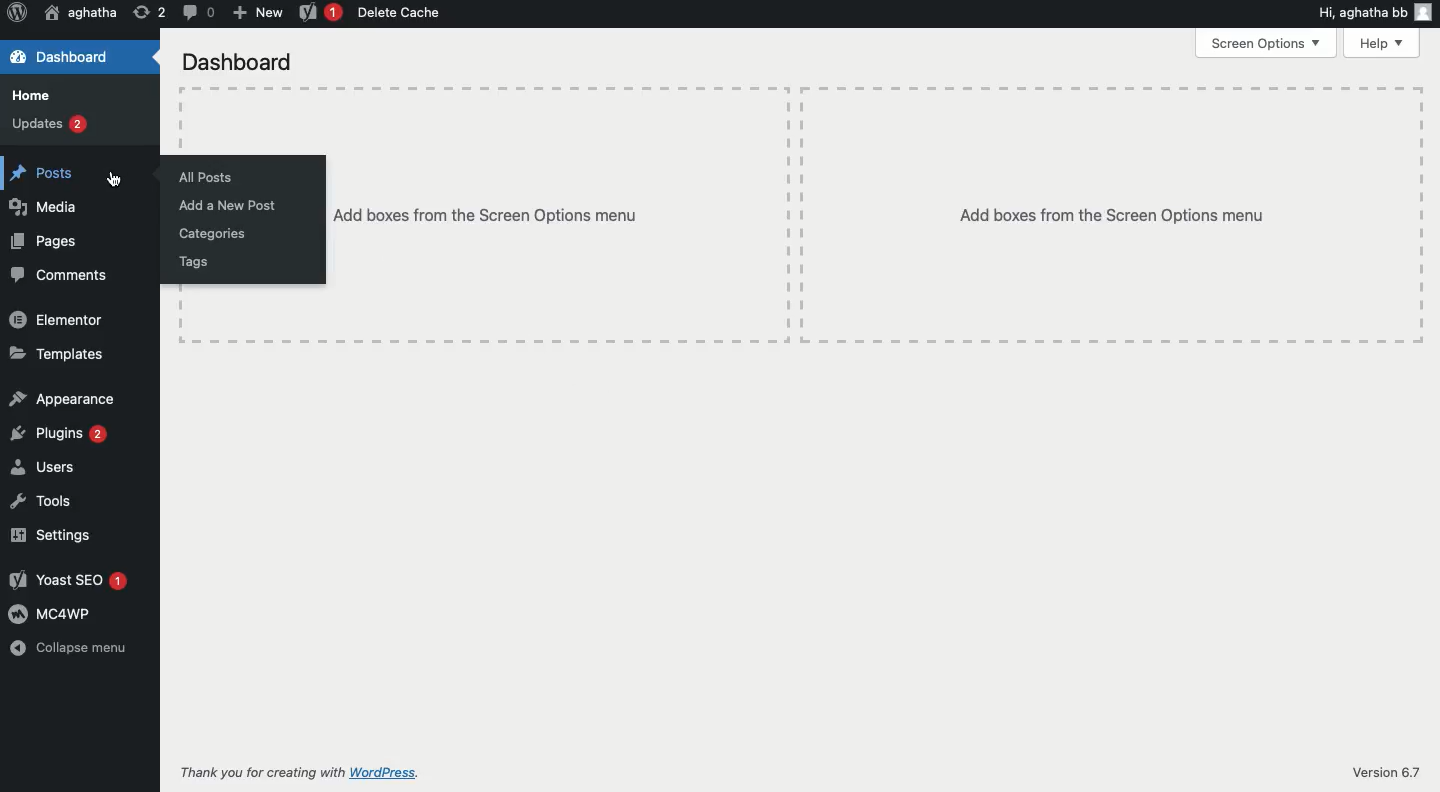 The image size is (1440, 792). What do you see at coordinates (488, 216) in the screenshot?
I see `‘Add boxes from the Screen Options menu` at bounding box center [488, 216].